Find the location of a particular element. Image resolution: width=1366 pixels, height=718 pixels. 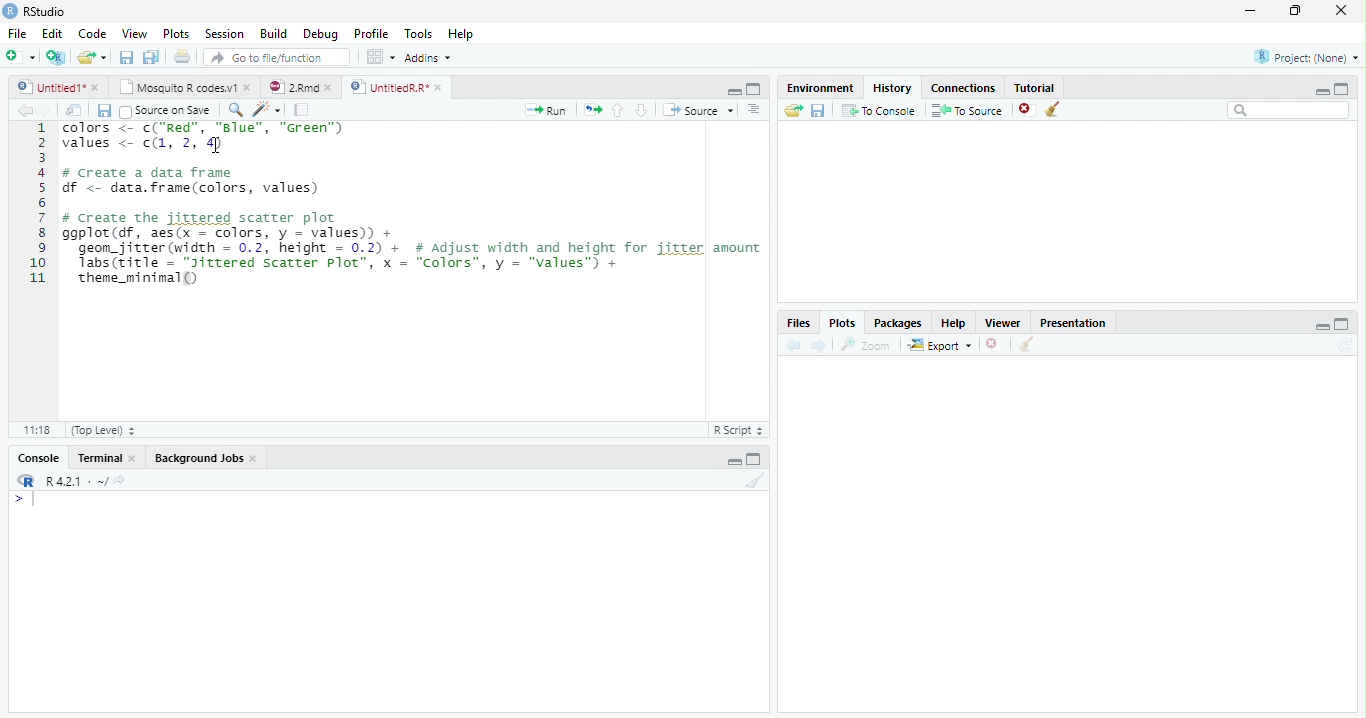

Packages is located at coordinates (896, 322).